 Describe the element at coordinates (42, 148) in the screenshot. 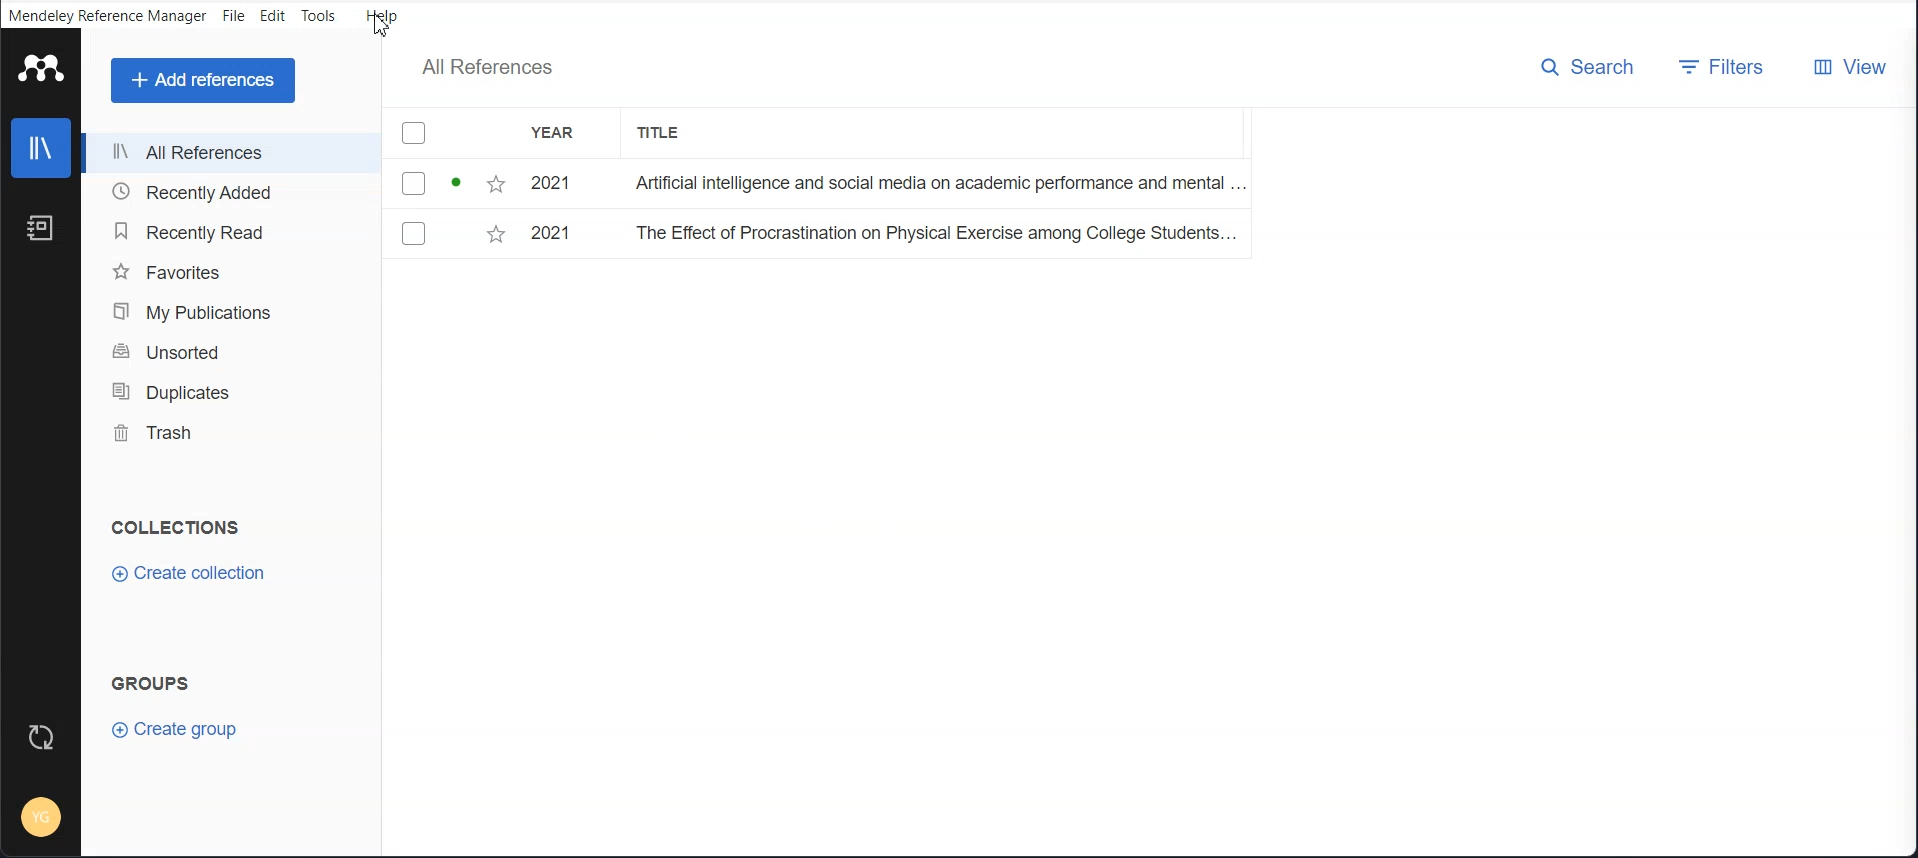

I see `Library` at that location.